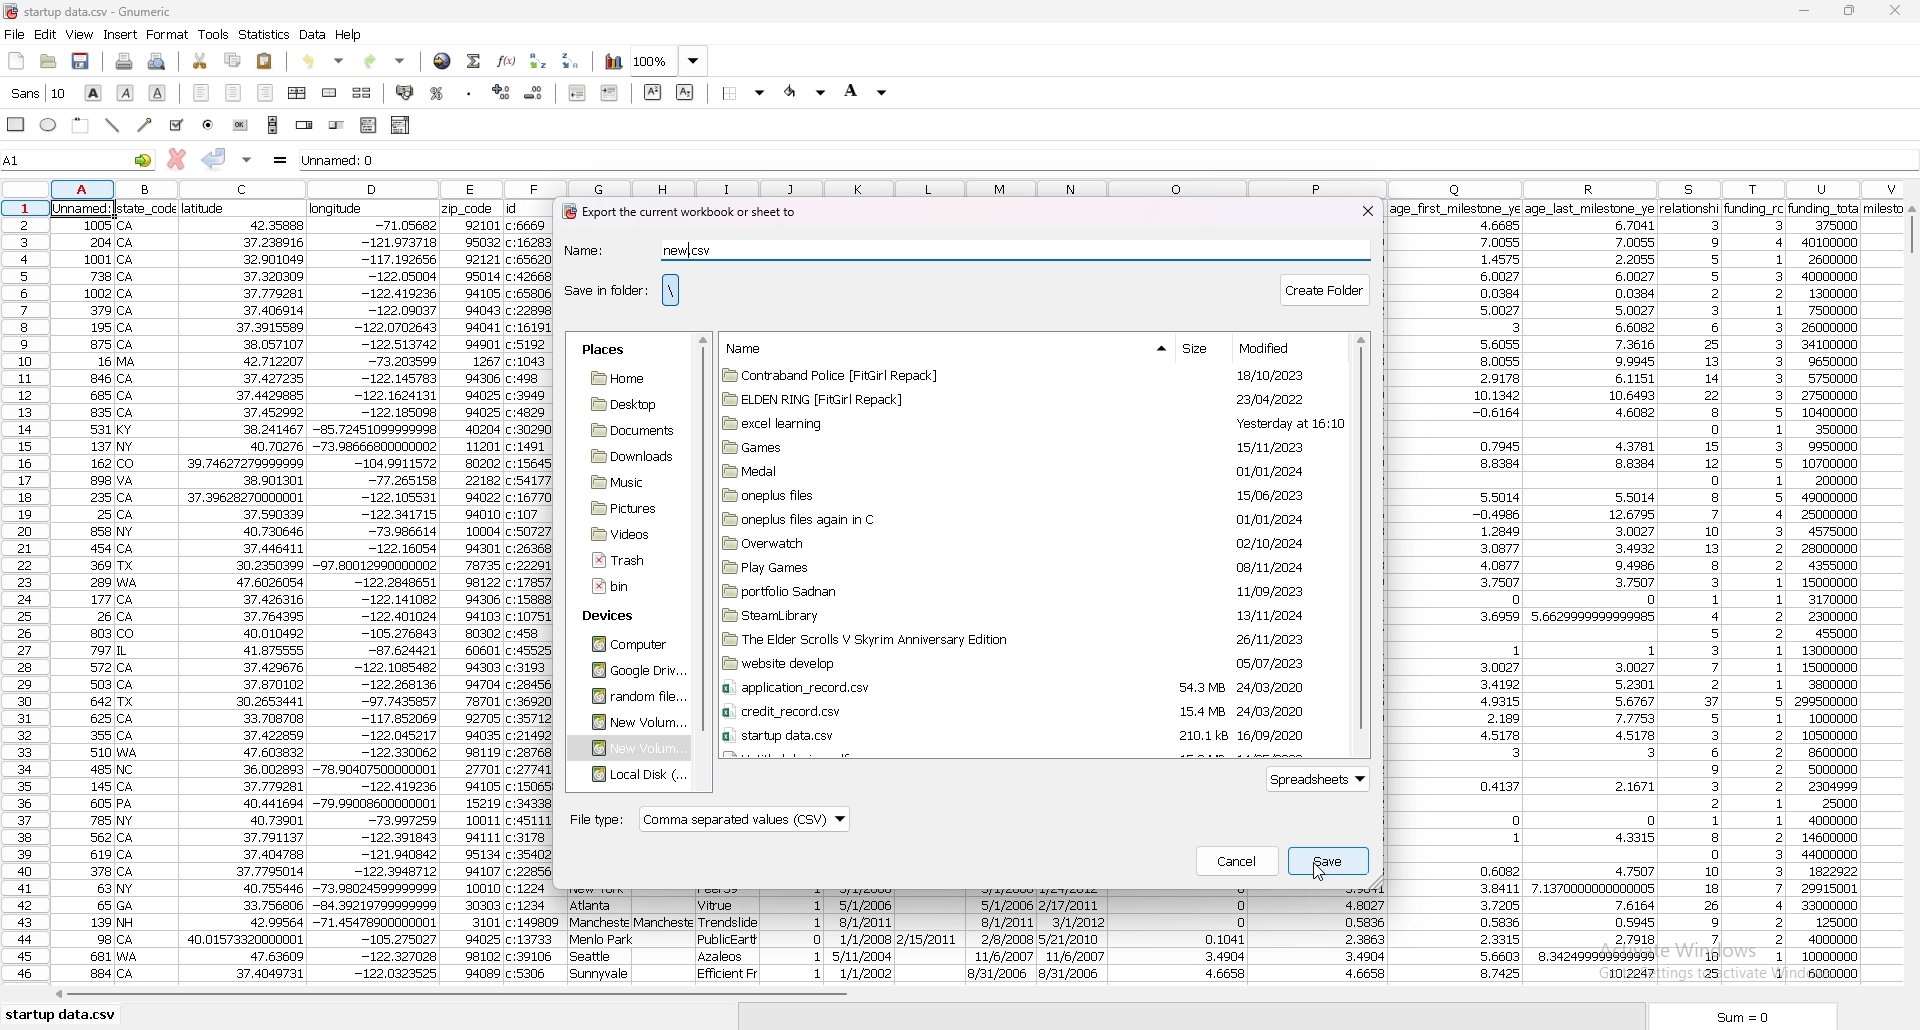  Describe the element at coordinates (632, 721) in the screenshot. I see `folder` at that location.